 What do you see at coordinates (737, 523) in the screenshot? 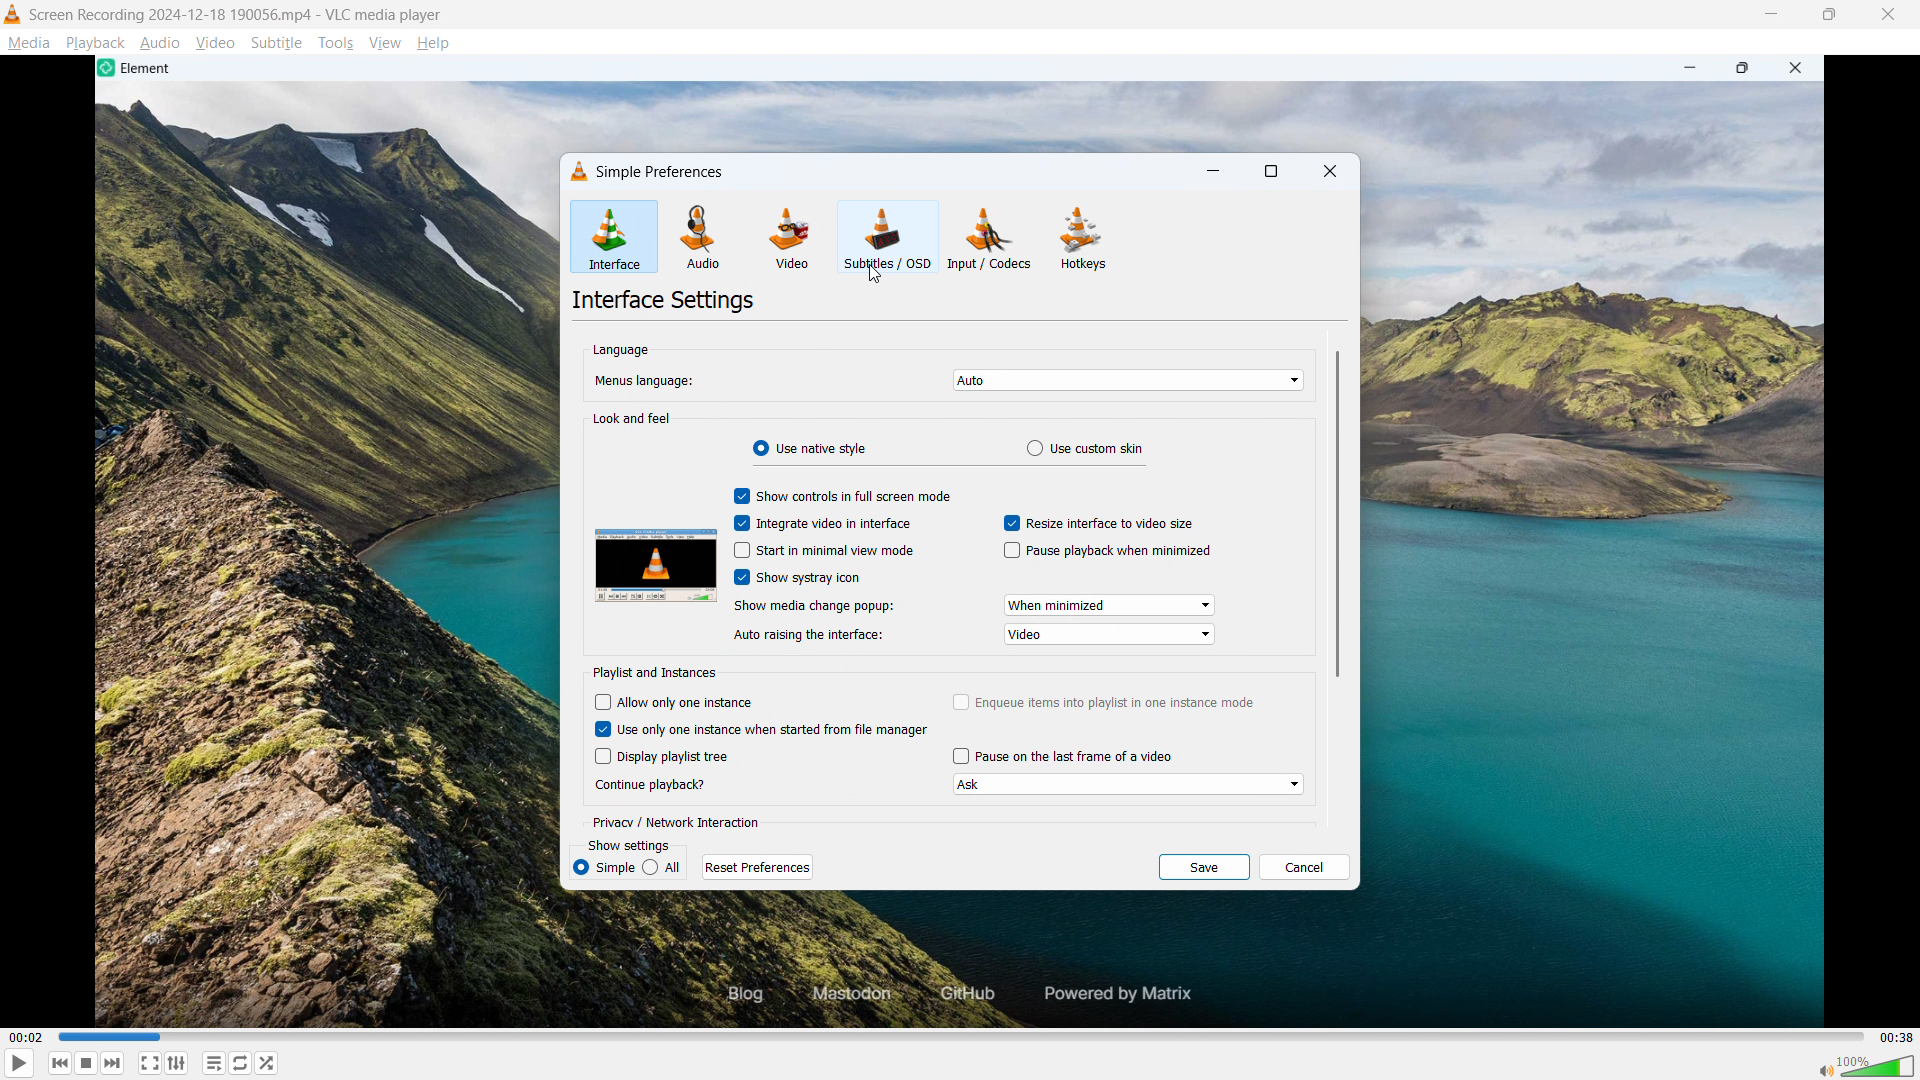
I see `checkbox` at bounding box center [737, 523].